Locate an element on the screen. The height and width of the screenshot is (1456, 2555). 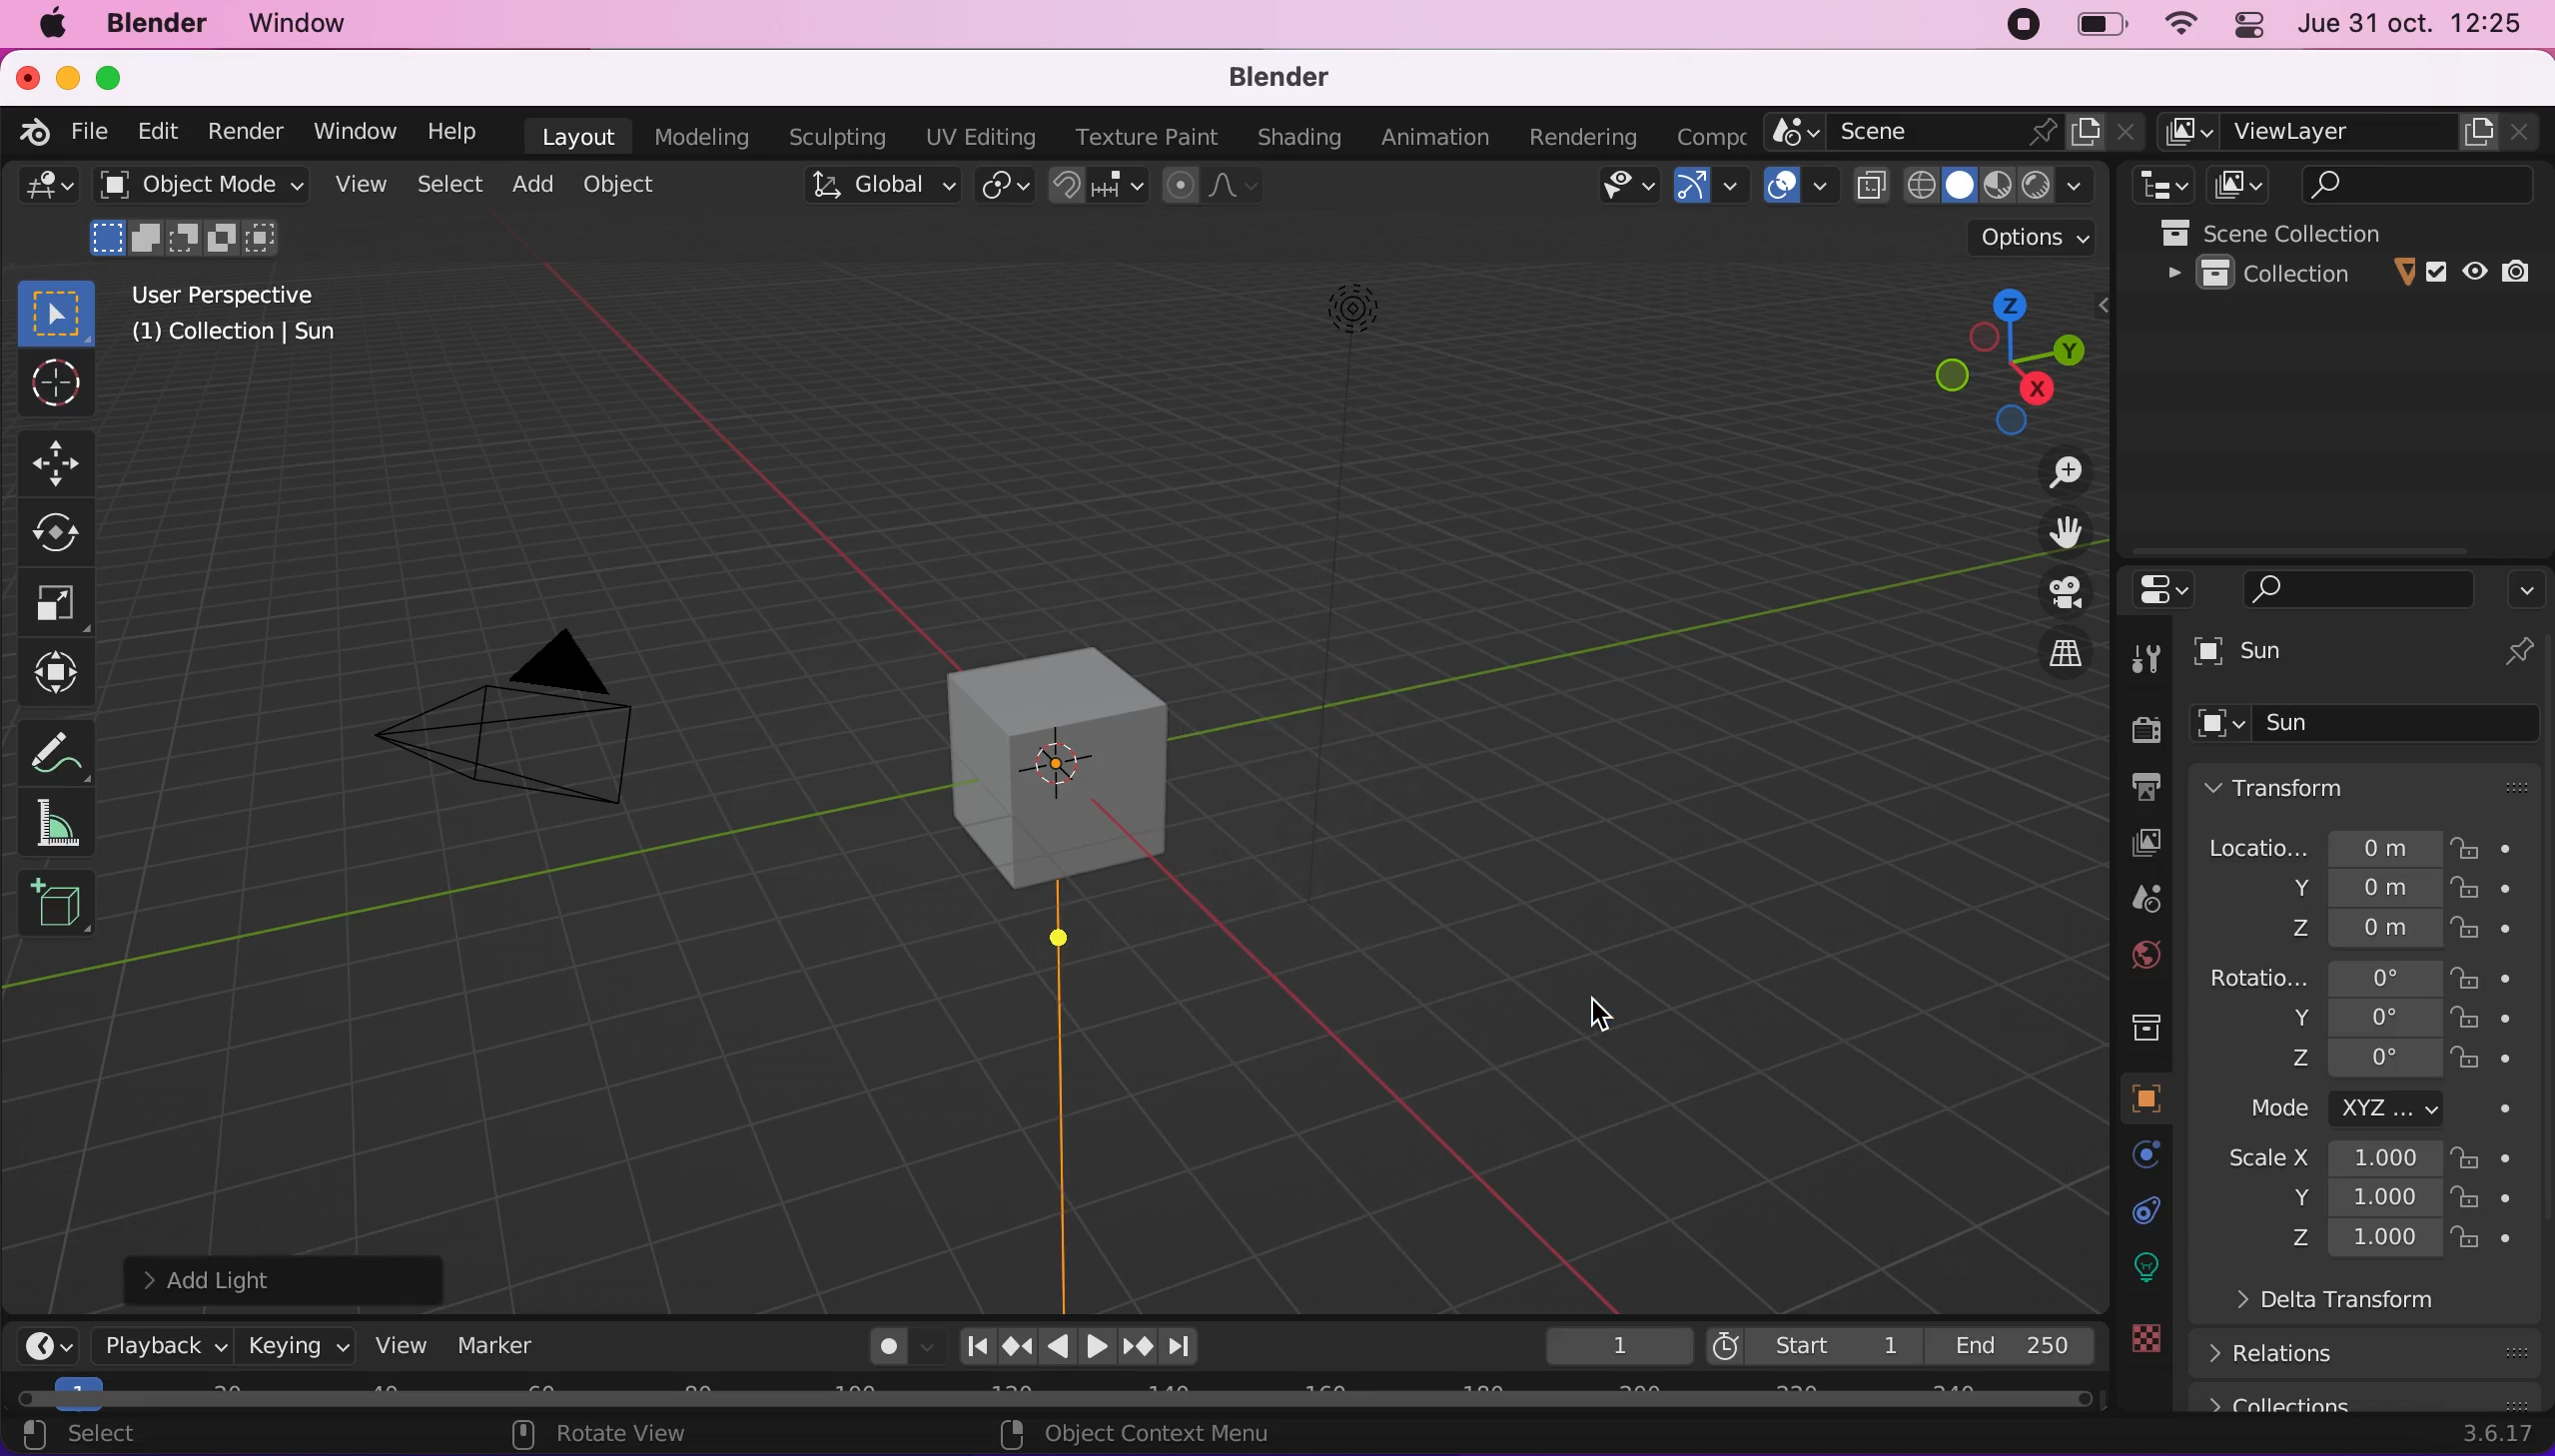
rendering is located at coordinates (1571, 137).